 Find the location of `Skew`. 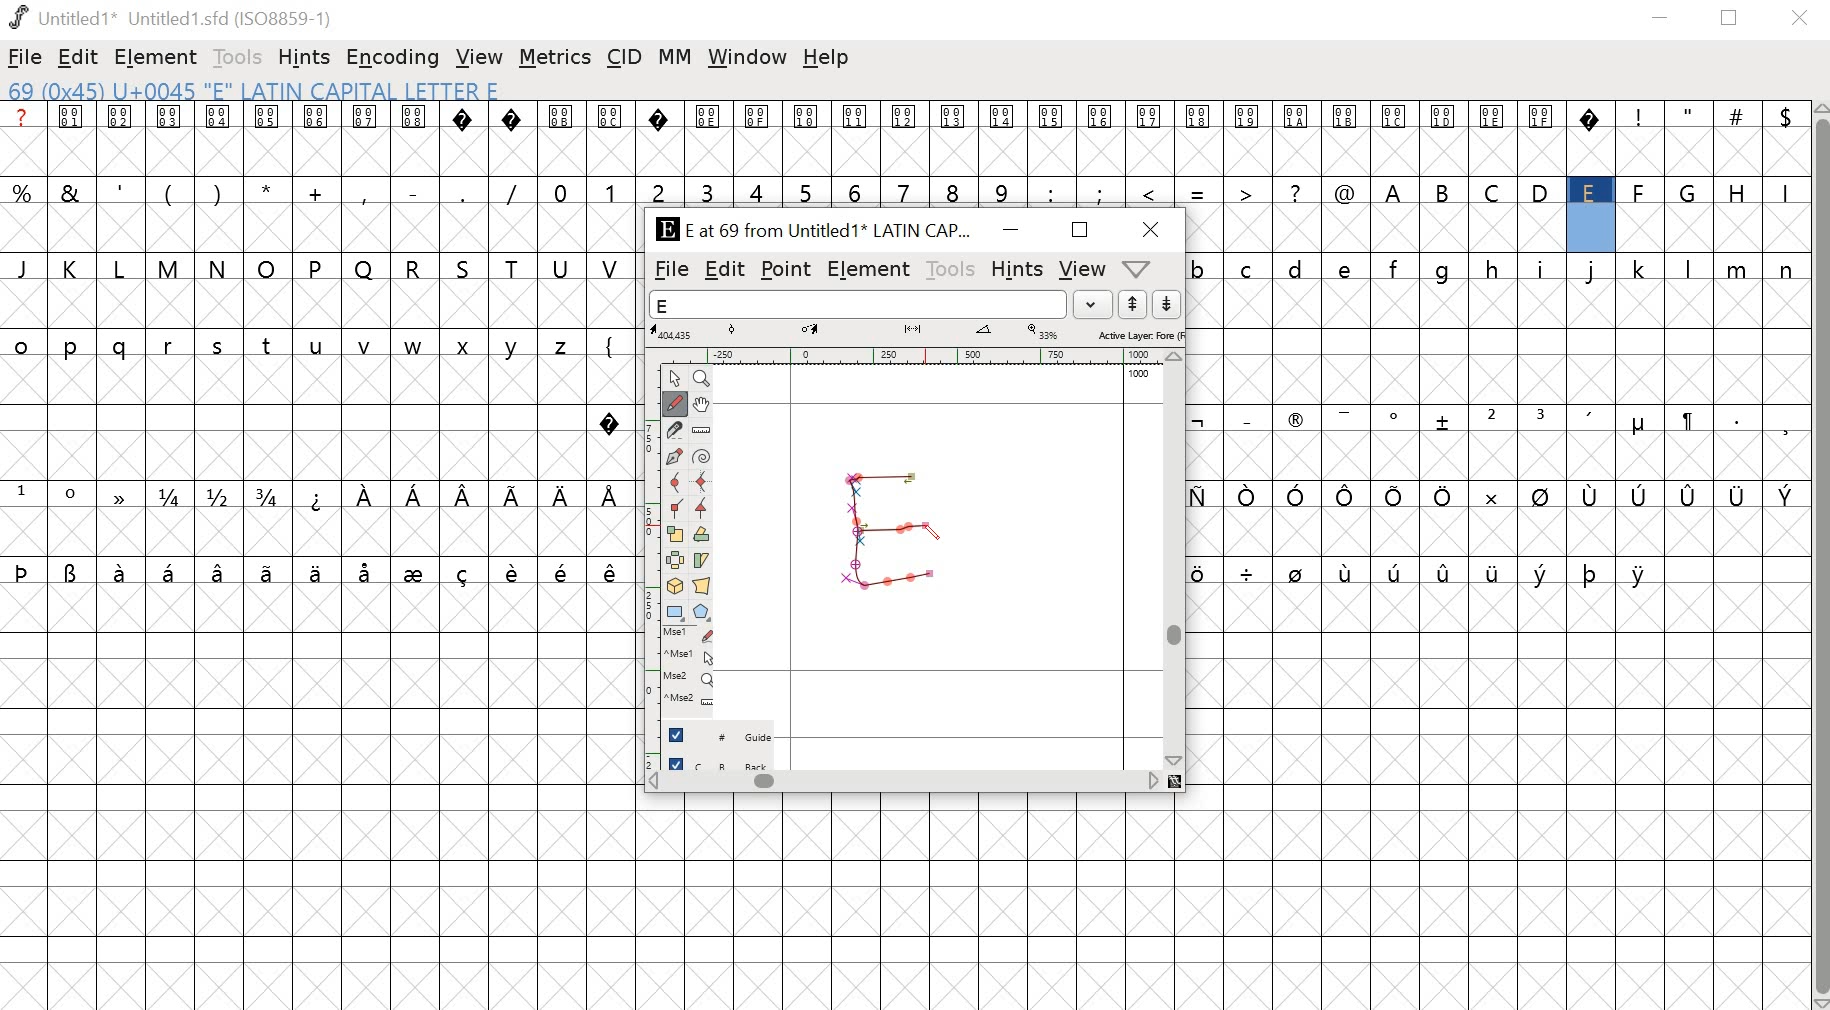

Skew is located at coordinates (704, 560).